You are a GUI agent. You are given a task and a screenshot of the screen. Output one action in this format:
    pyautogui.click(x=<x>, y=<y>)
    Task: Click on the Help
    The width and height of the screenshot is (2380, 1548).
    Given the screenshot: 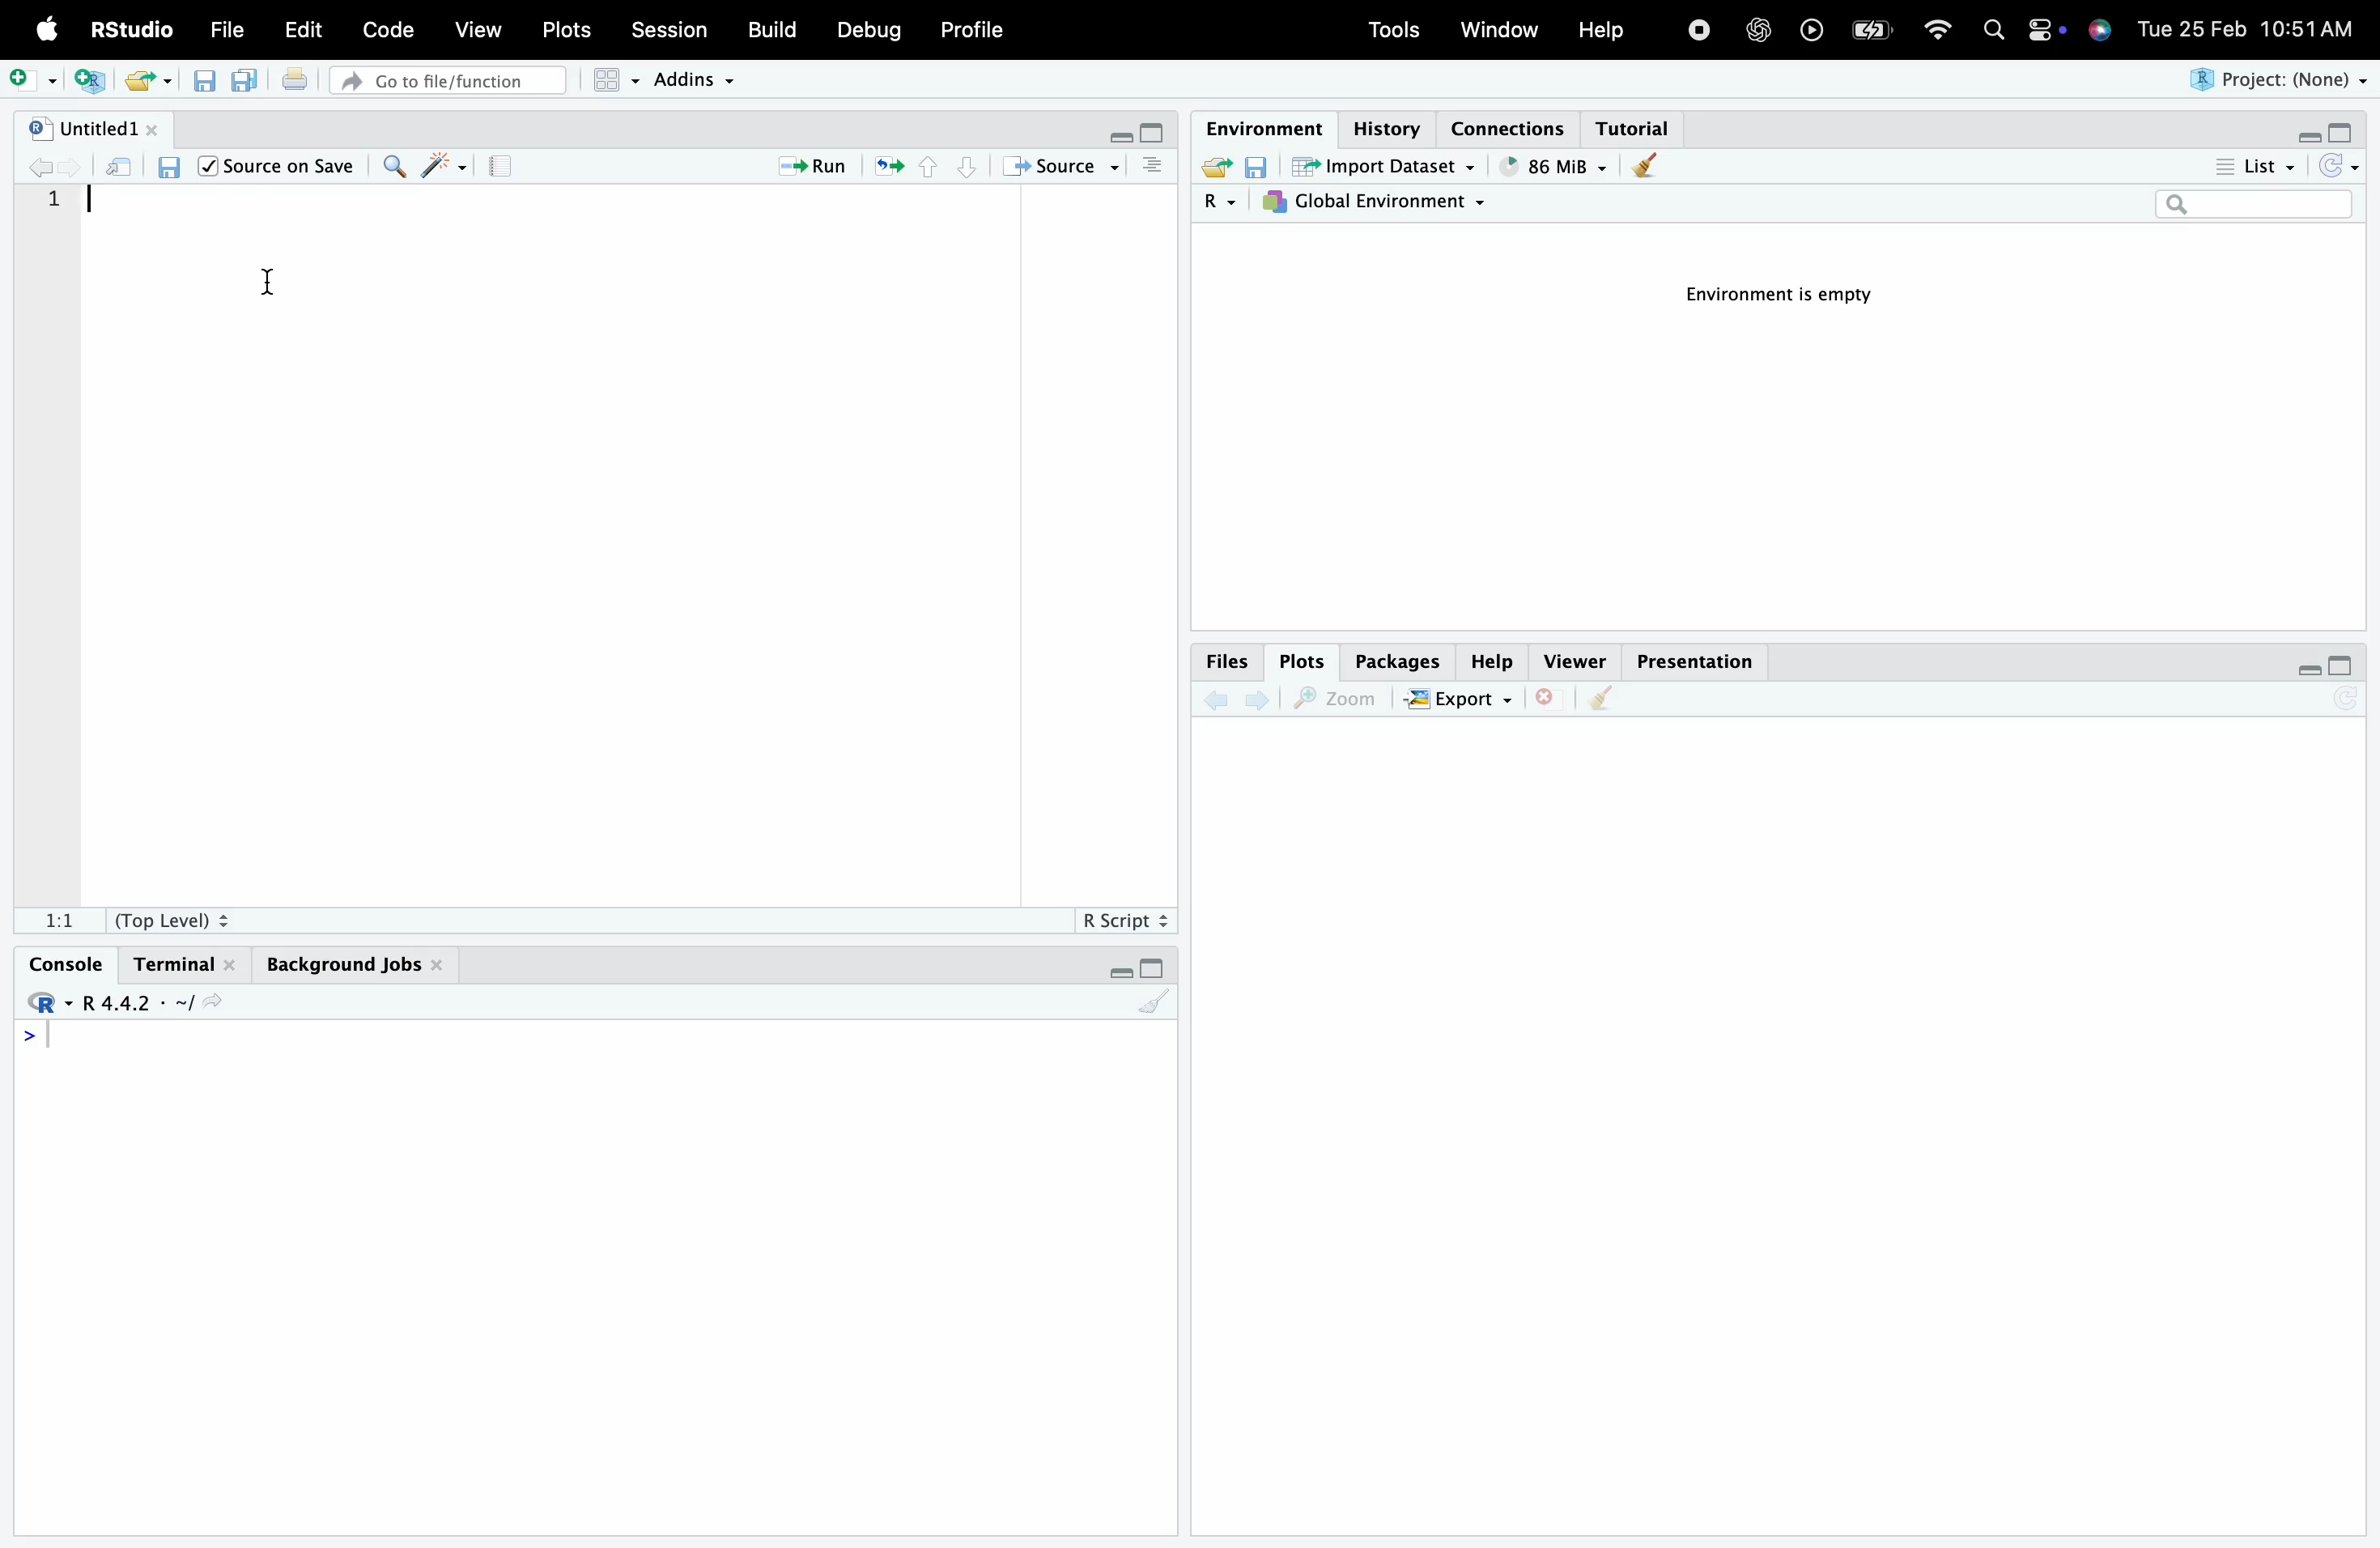 What is the action you would take?
    pyautogui.click(x=1491, y=656)
    